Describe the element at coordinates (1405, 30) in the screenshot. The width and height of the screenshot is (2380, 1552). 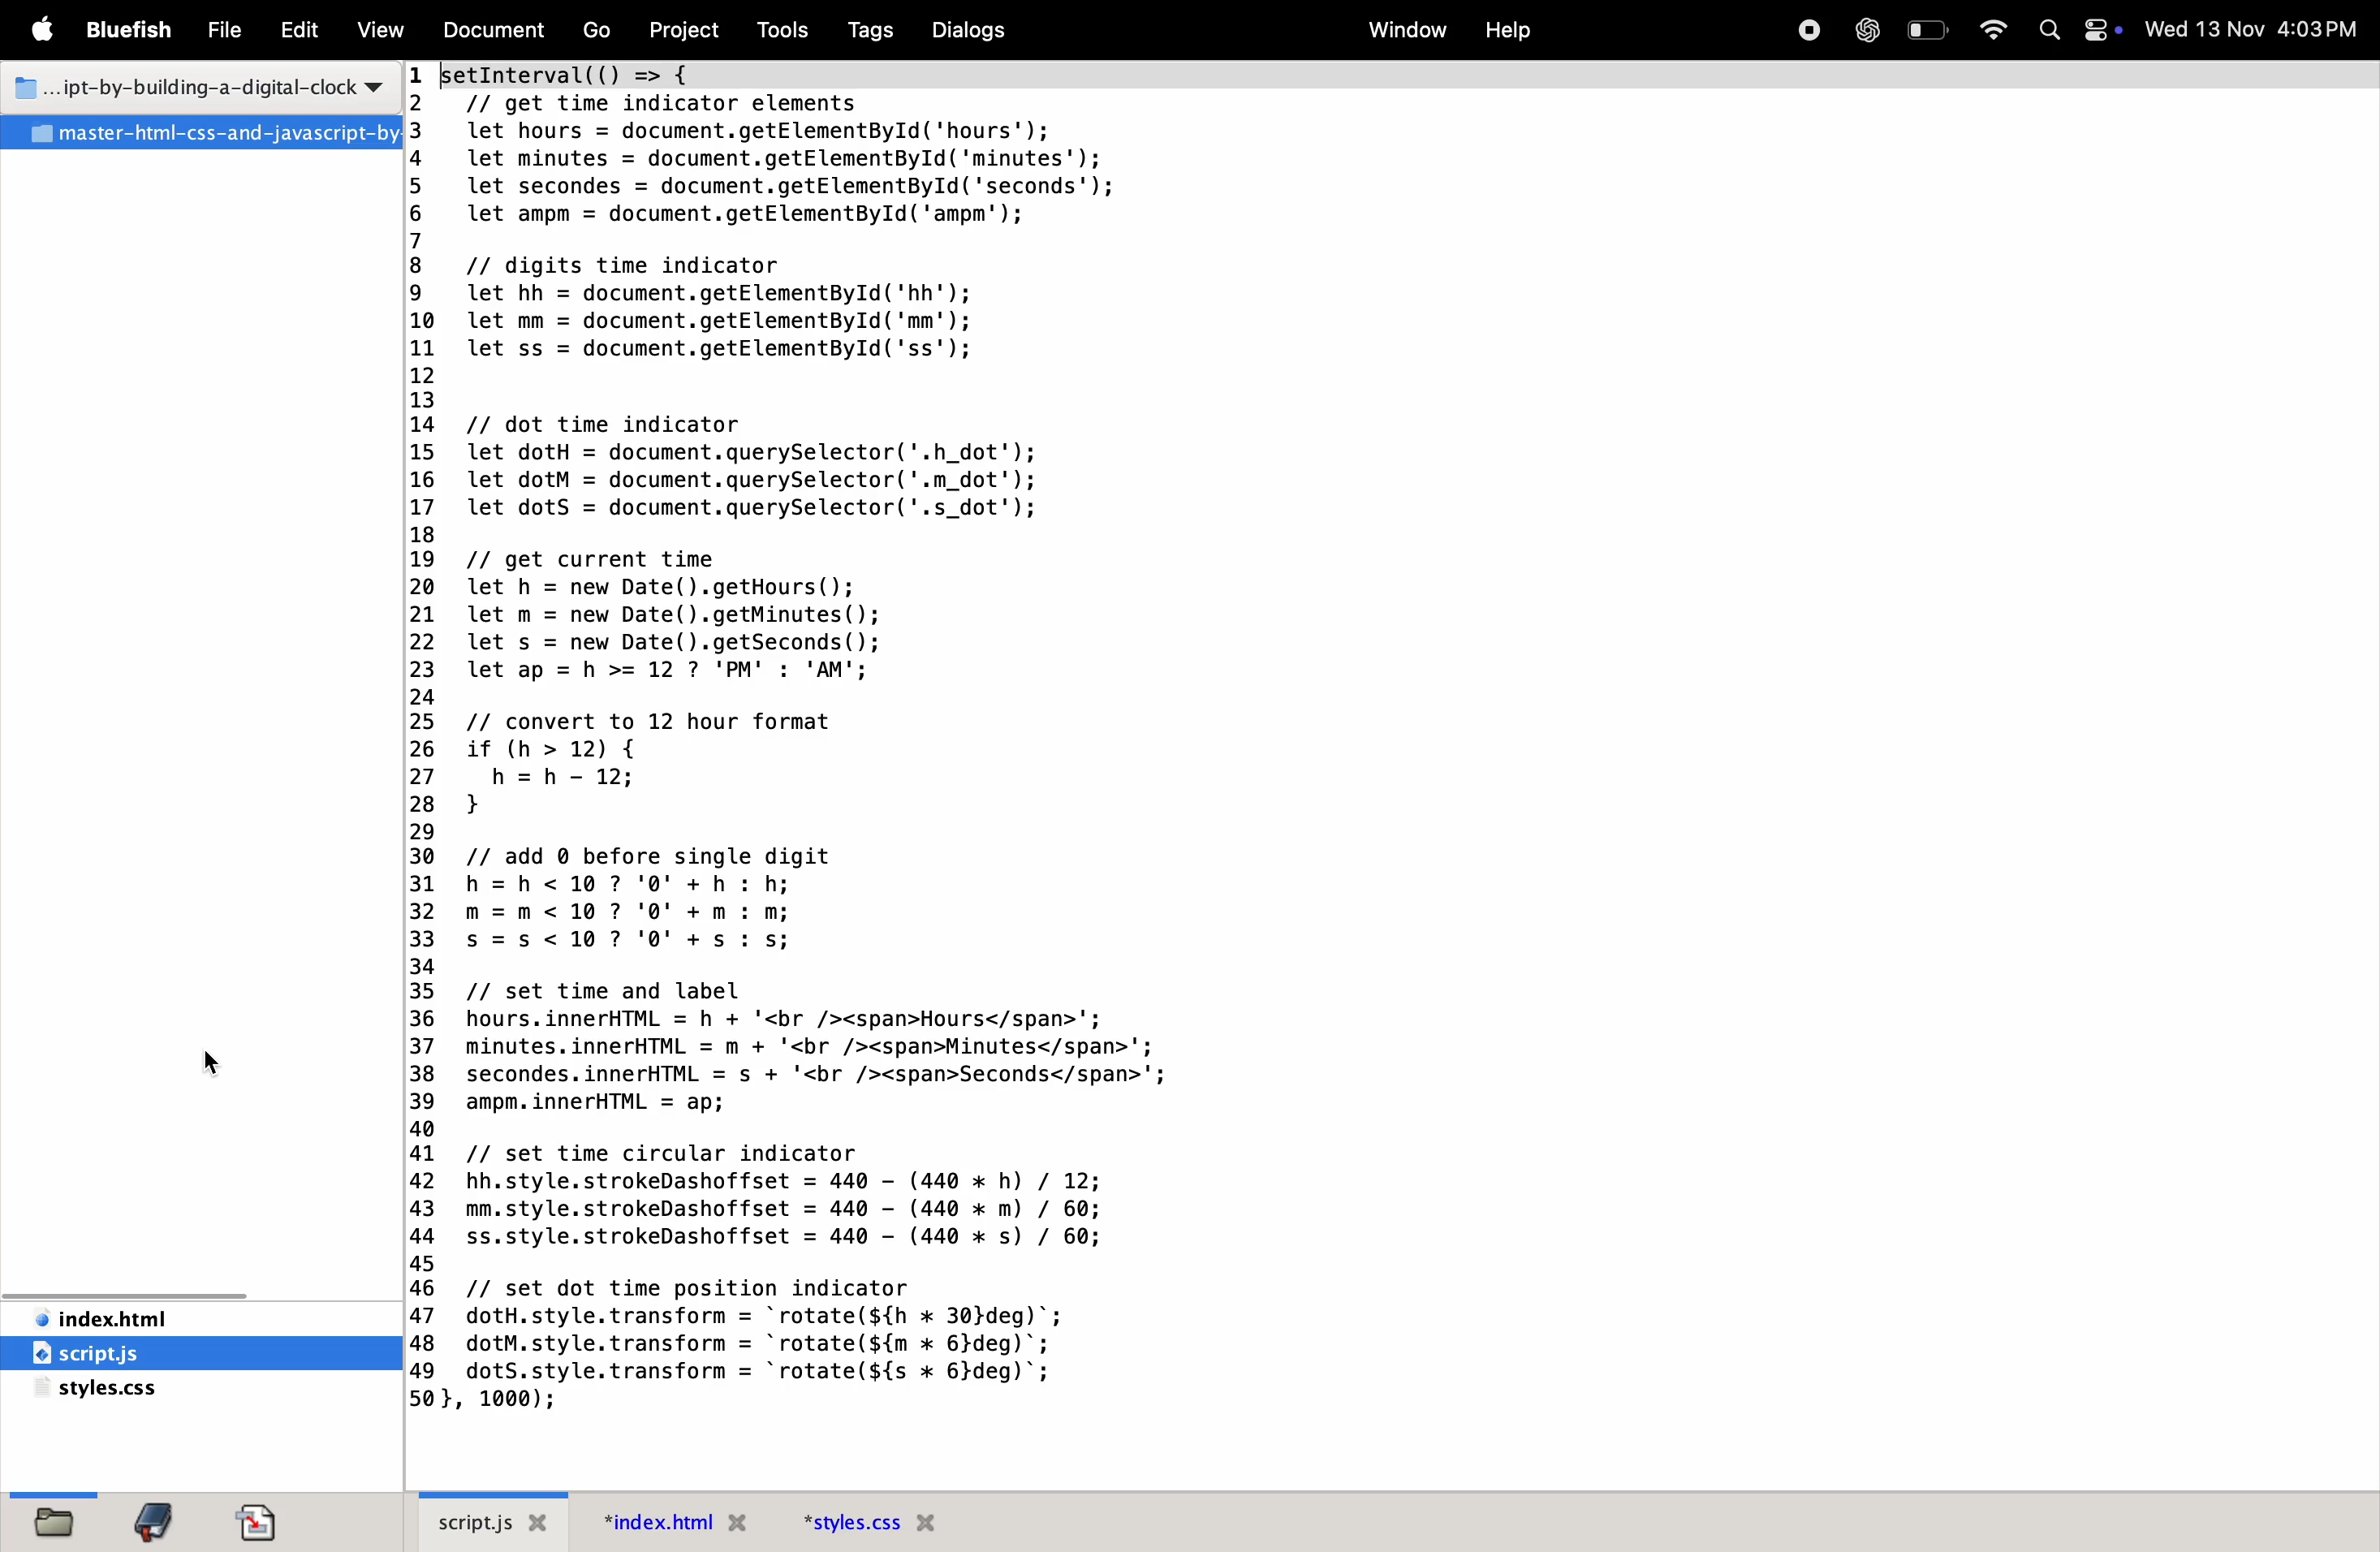
I see `window` at that location.